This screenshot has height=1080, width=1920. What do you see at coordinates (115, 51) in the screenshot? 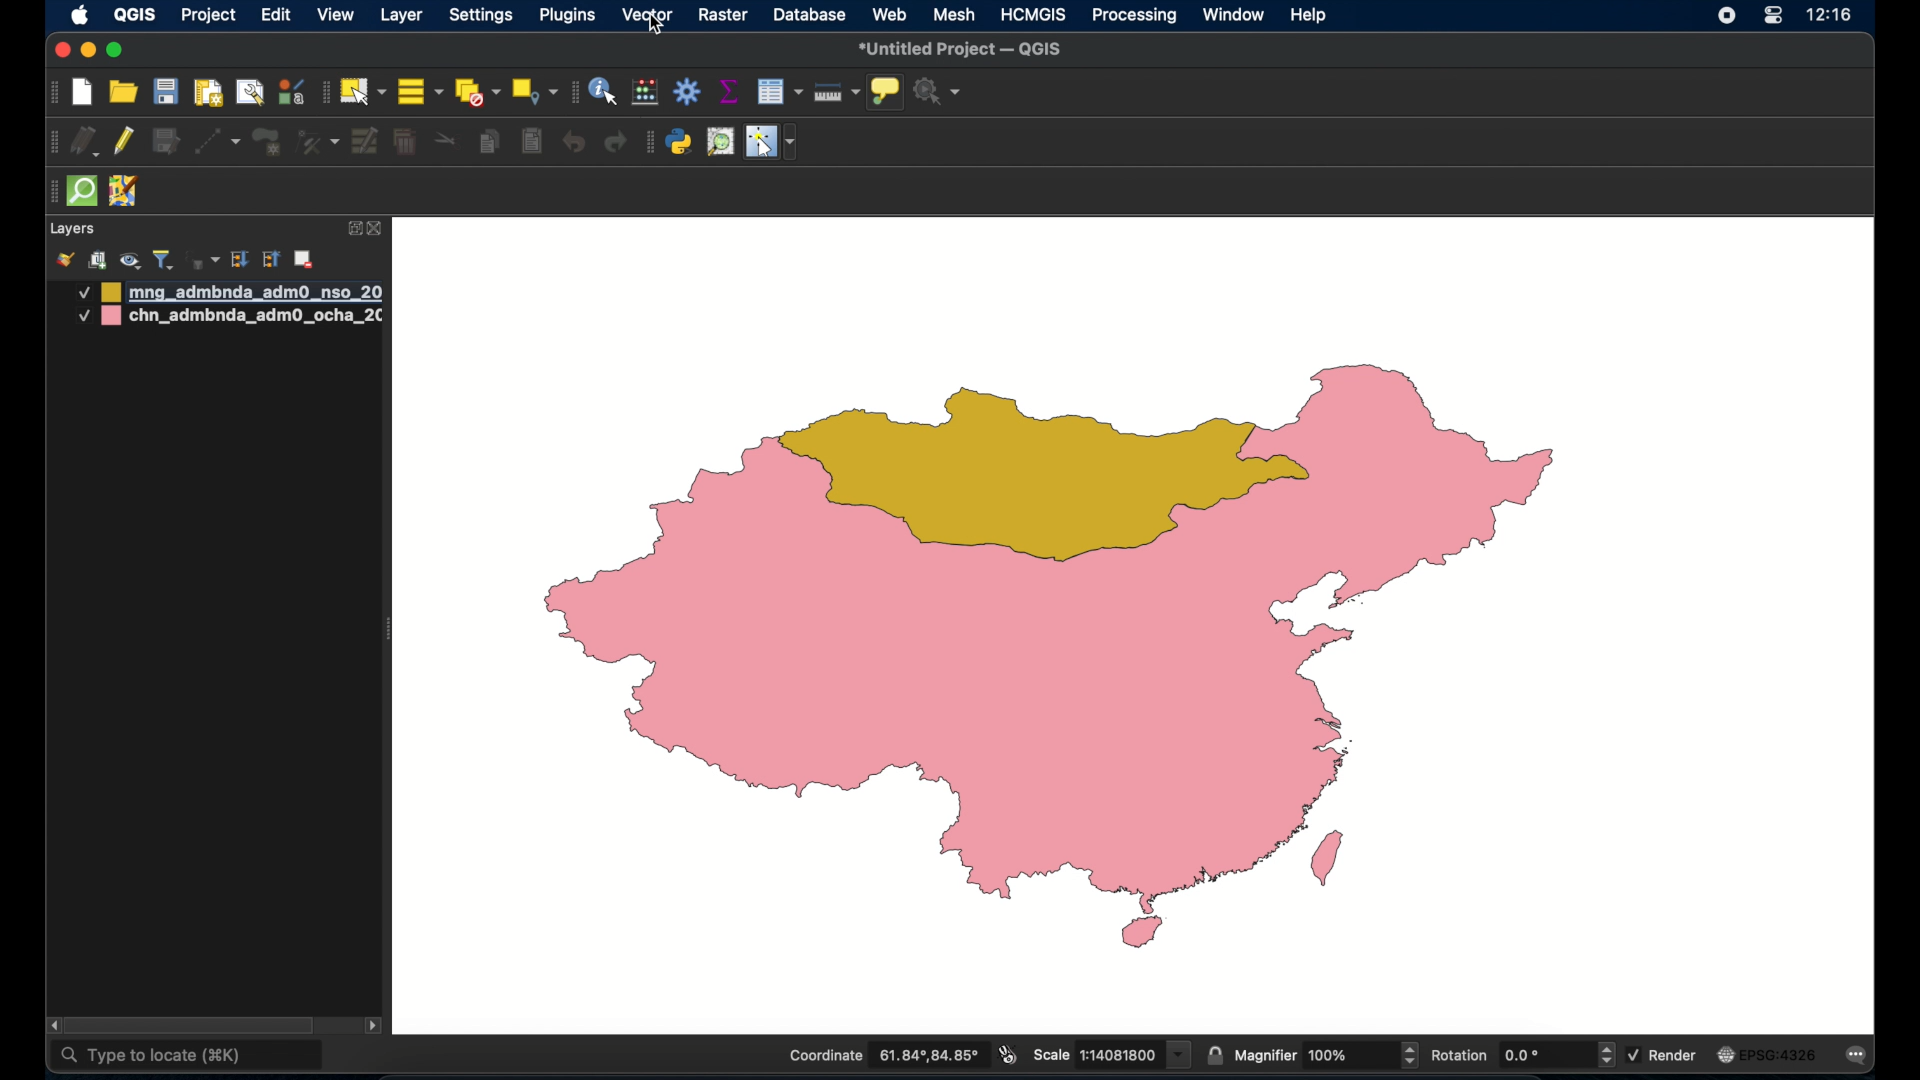
I see `maximize` at bounding box center [115, 51].